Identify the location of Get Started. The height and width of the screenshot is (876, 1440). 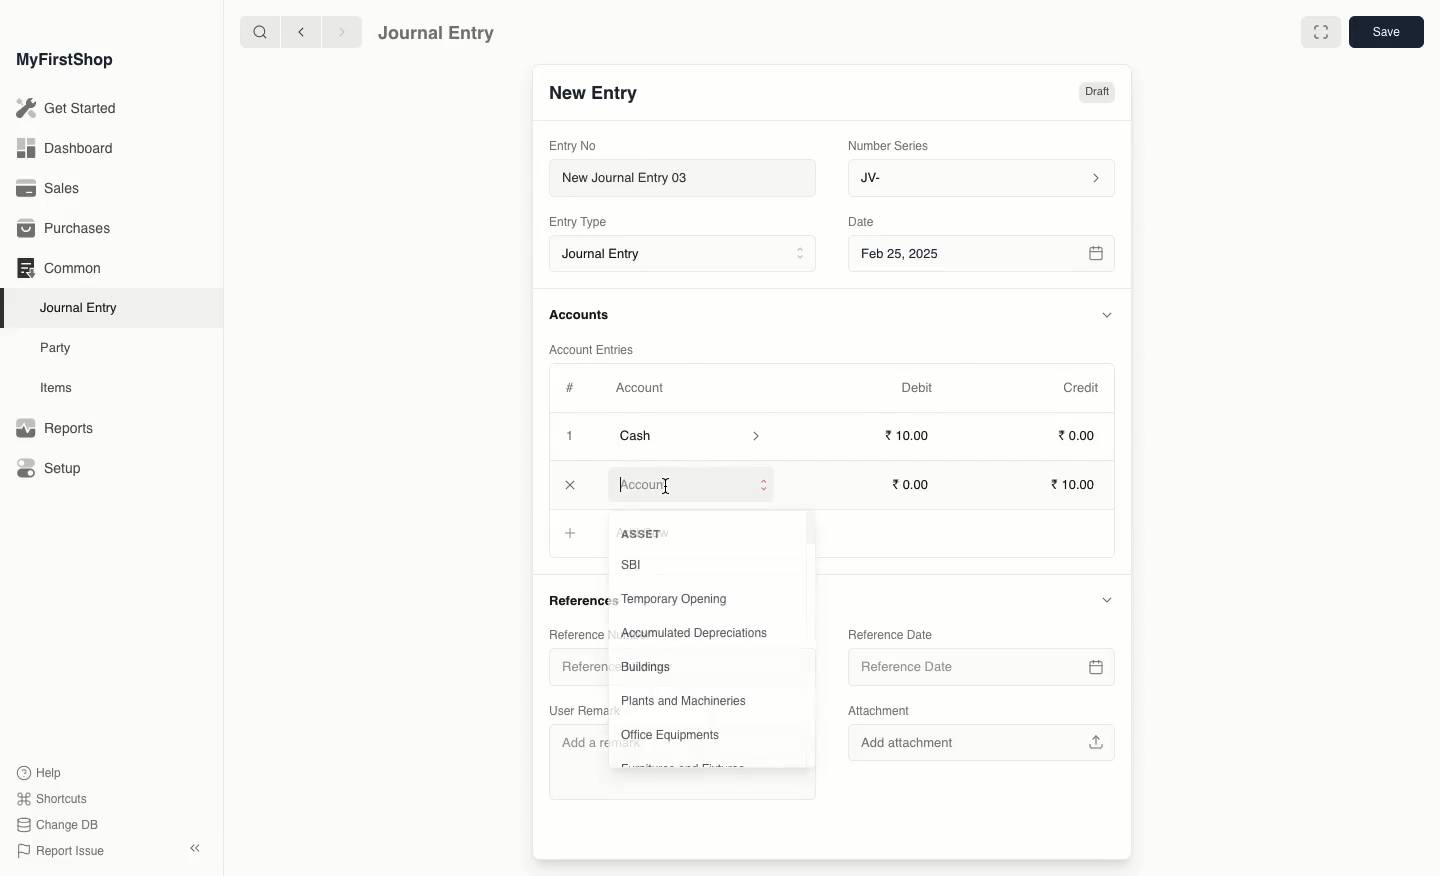
(68, 109).